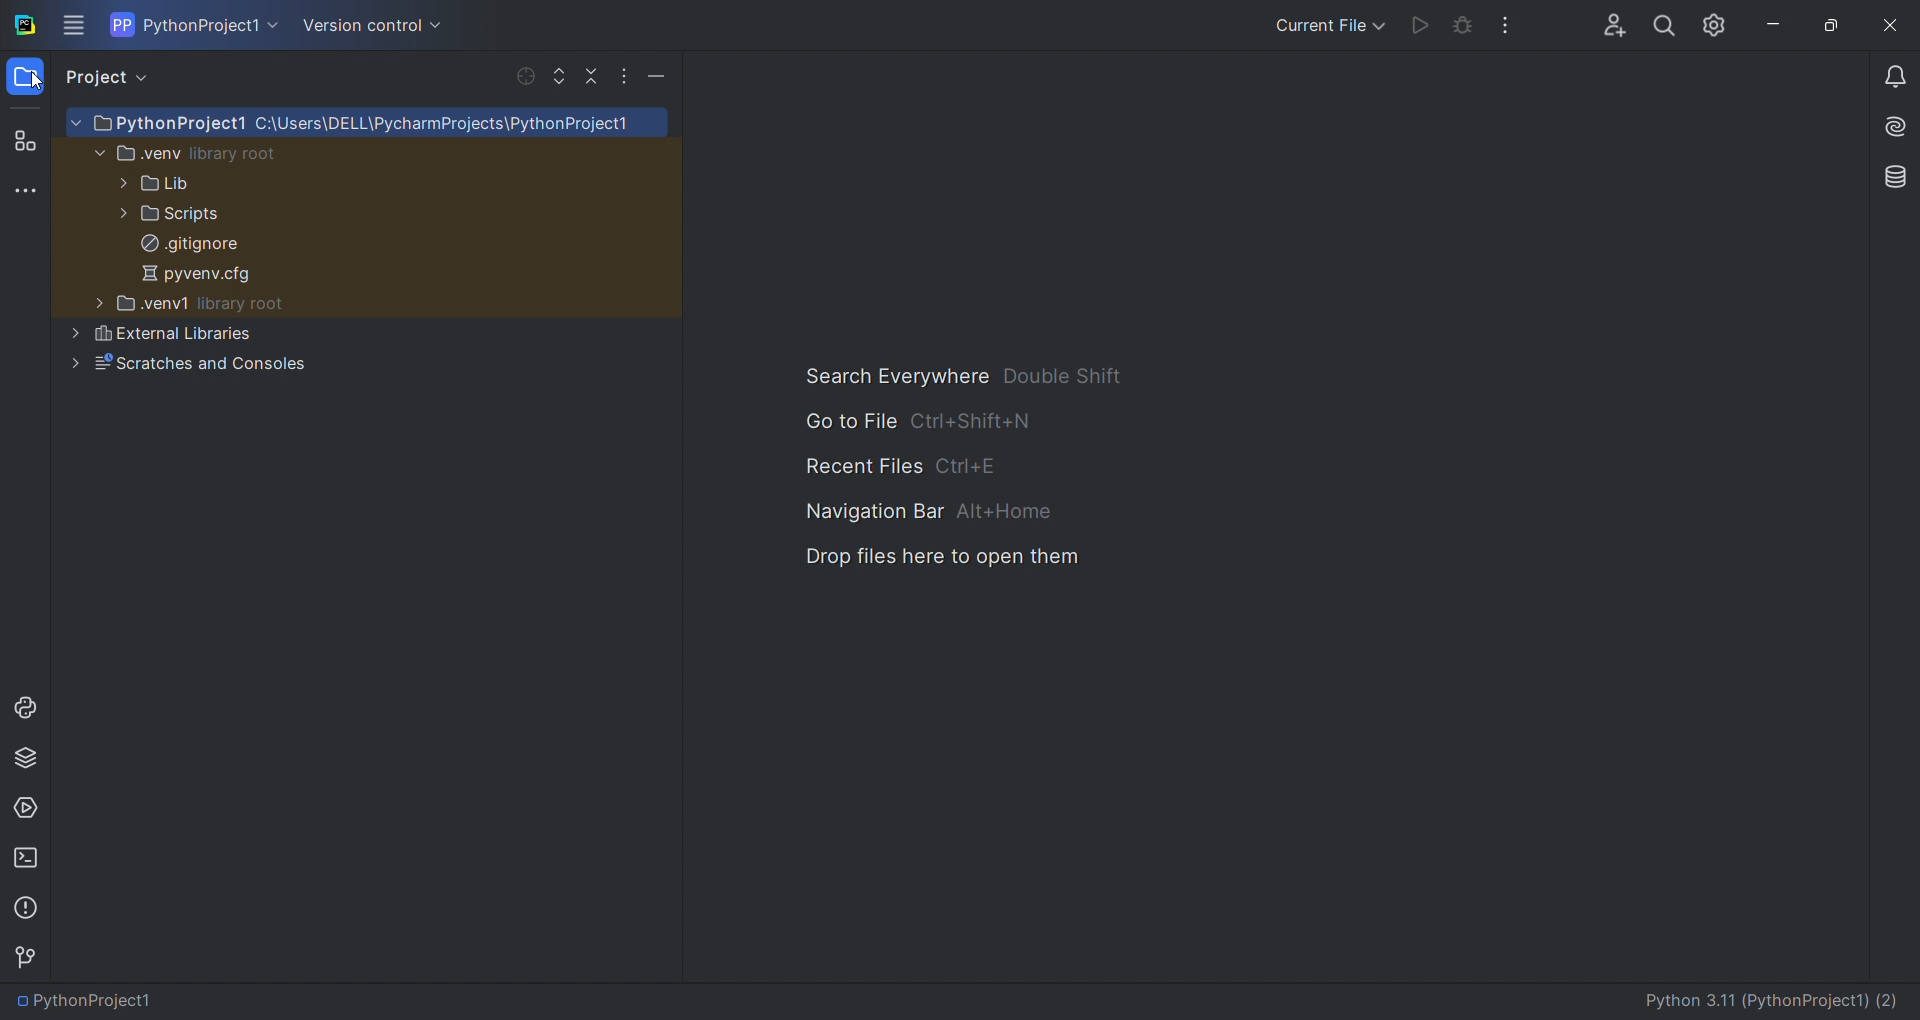  What do you see at coordinates (1884, 76) in the screenshot?
I see `notifications` at bounding box center [1884, 76].